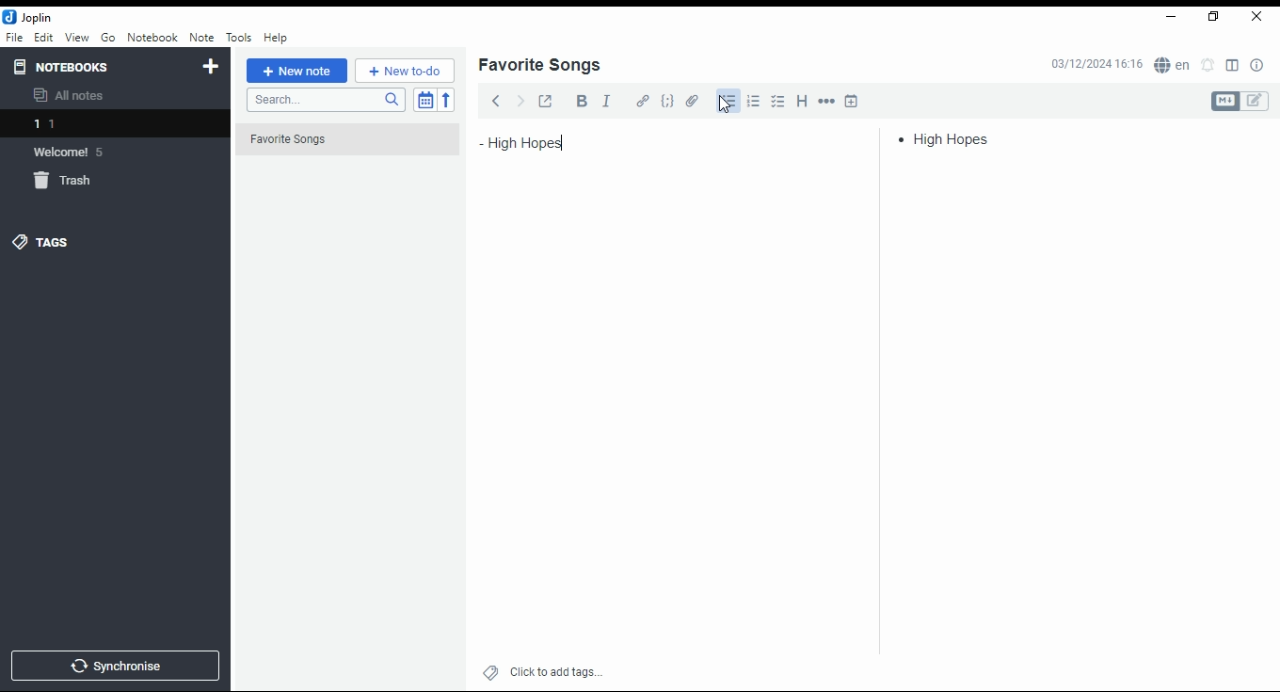  I want to click on mouse pointer, so click(725, 104).